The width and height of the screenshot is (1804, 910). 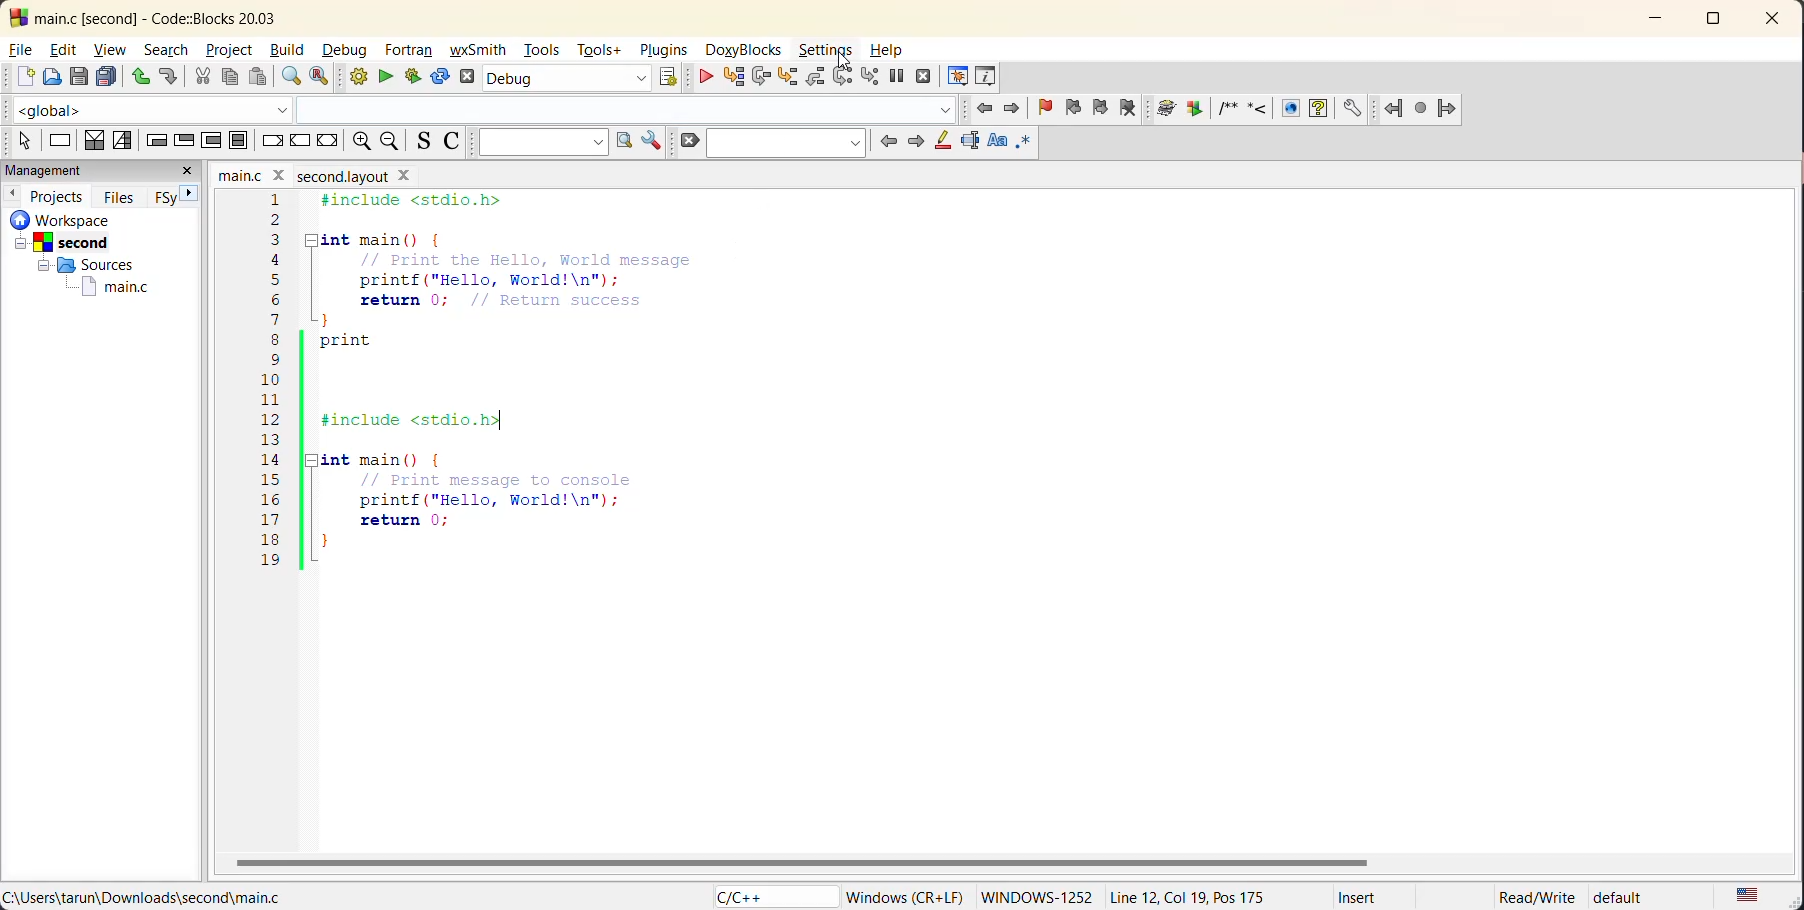 I want to click on new, so click(x=19, y=77).